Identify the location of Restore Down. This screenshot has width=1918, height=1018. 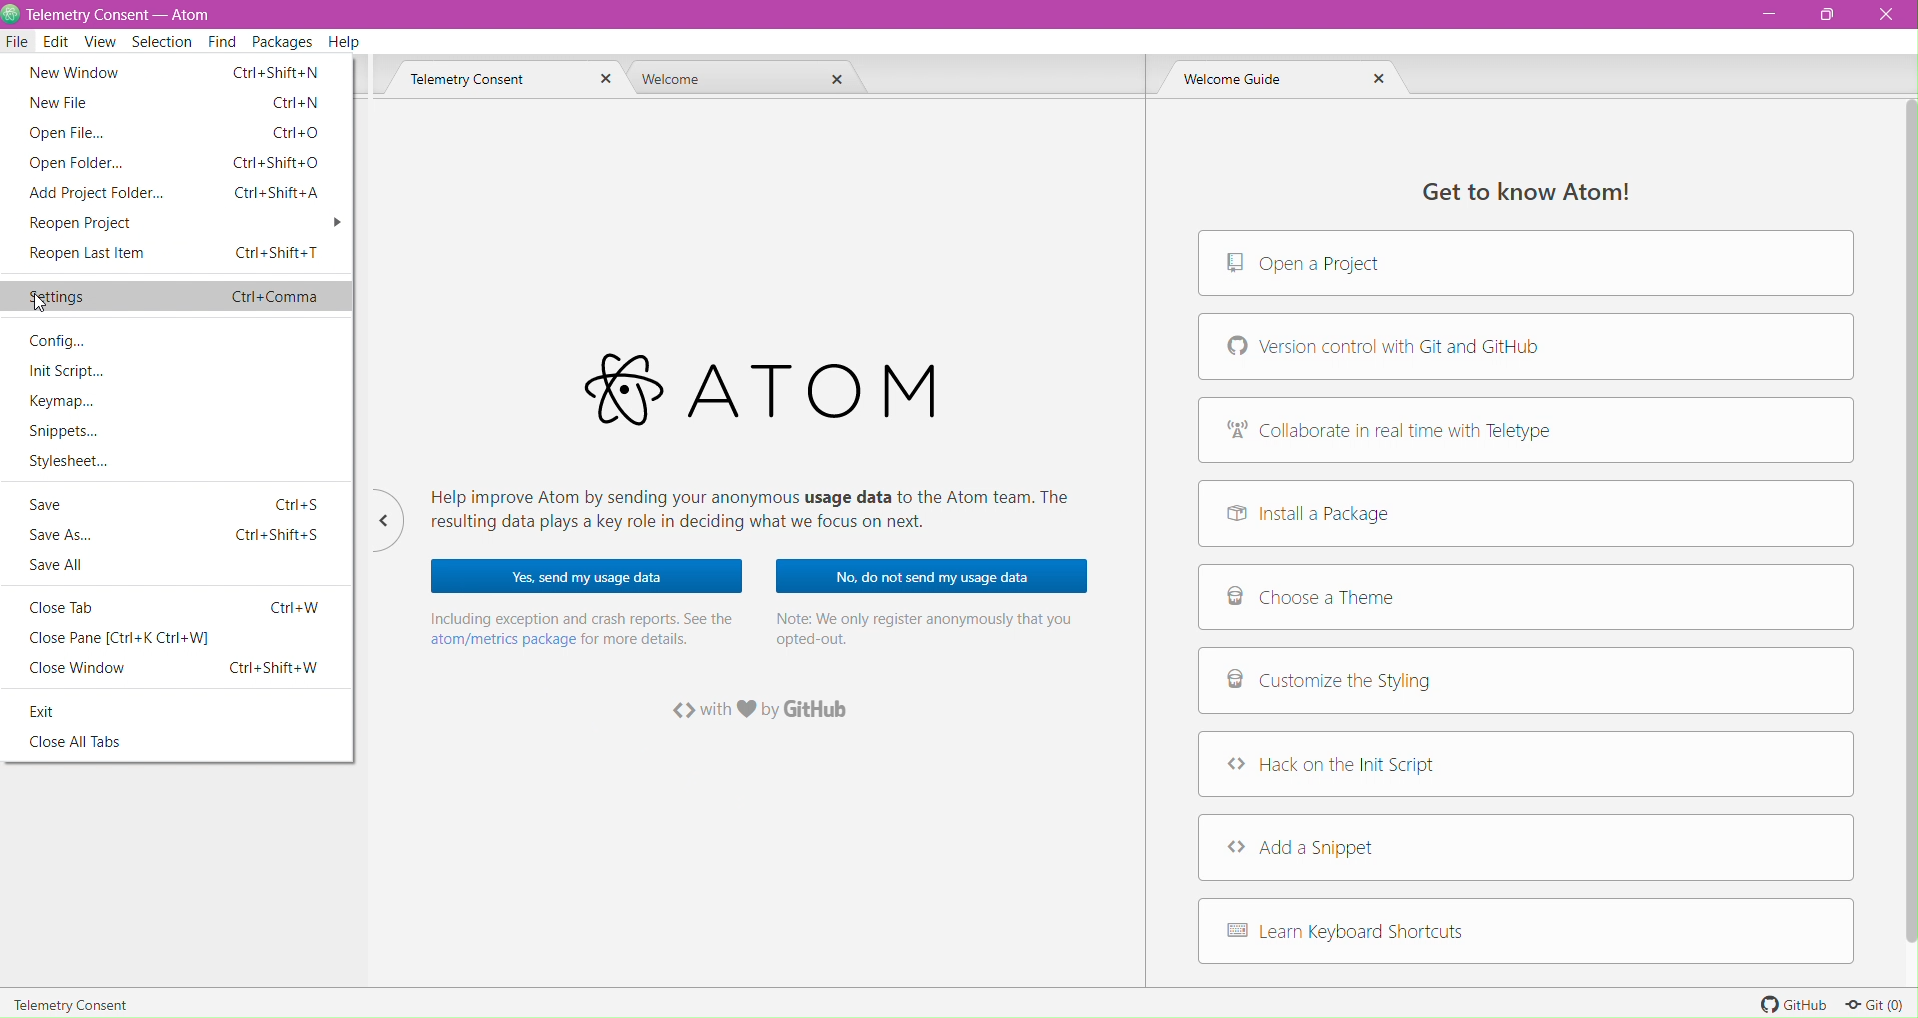
(1835, 15).